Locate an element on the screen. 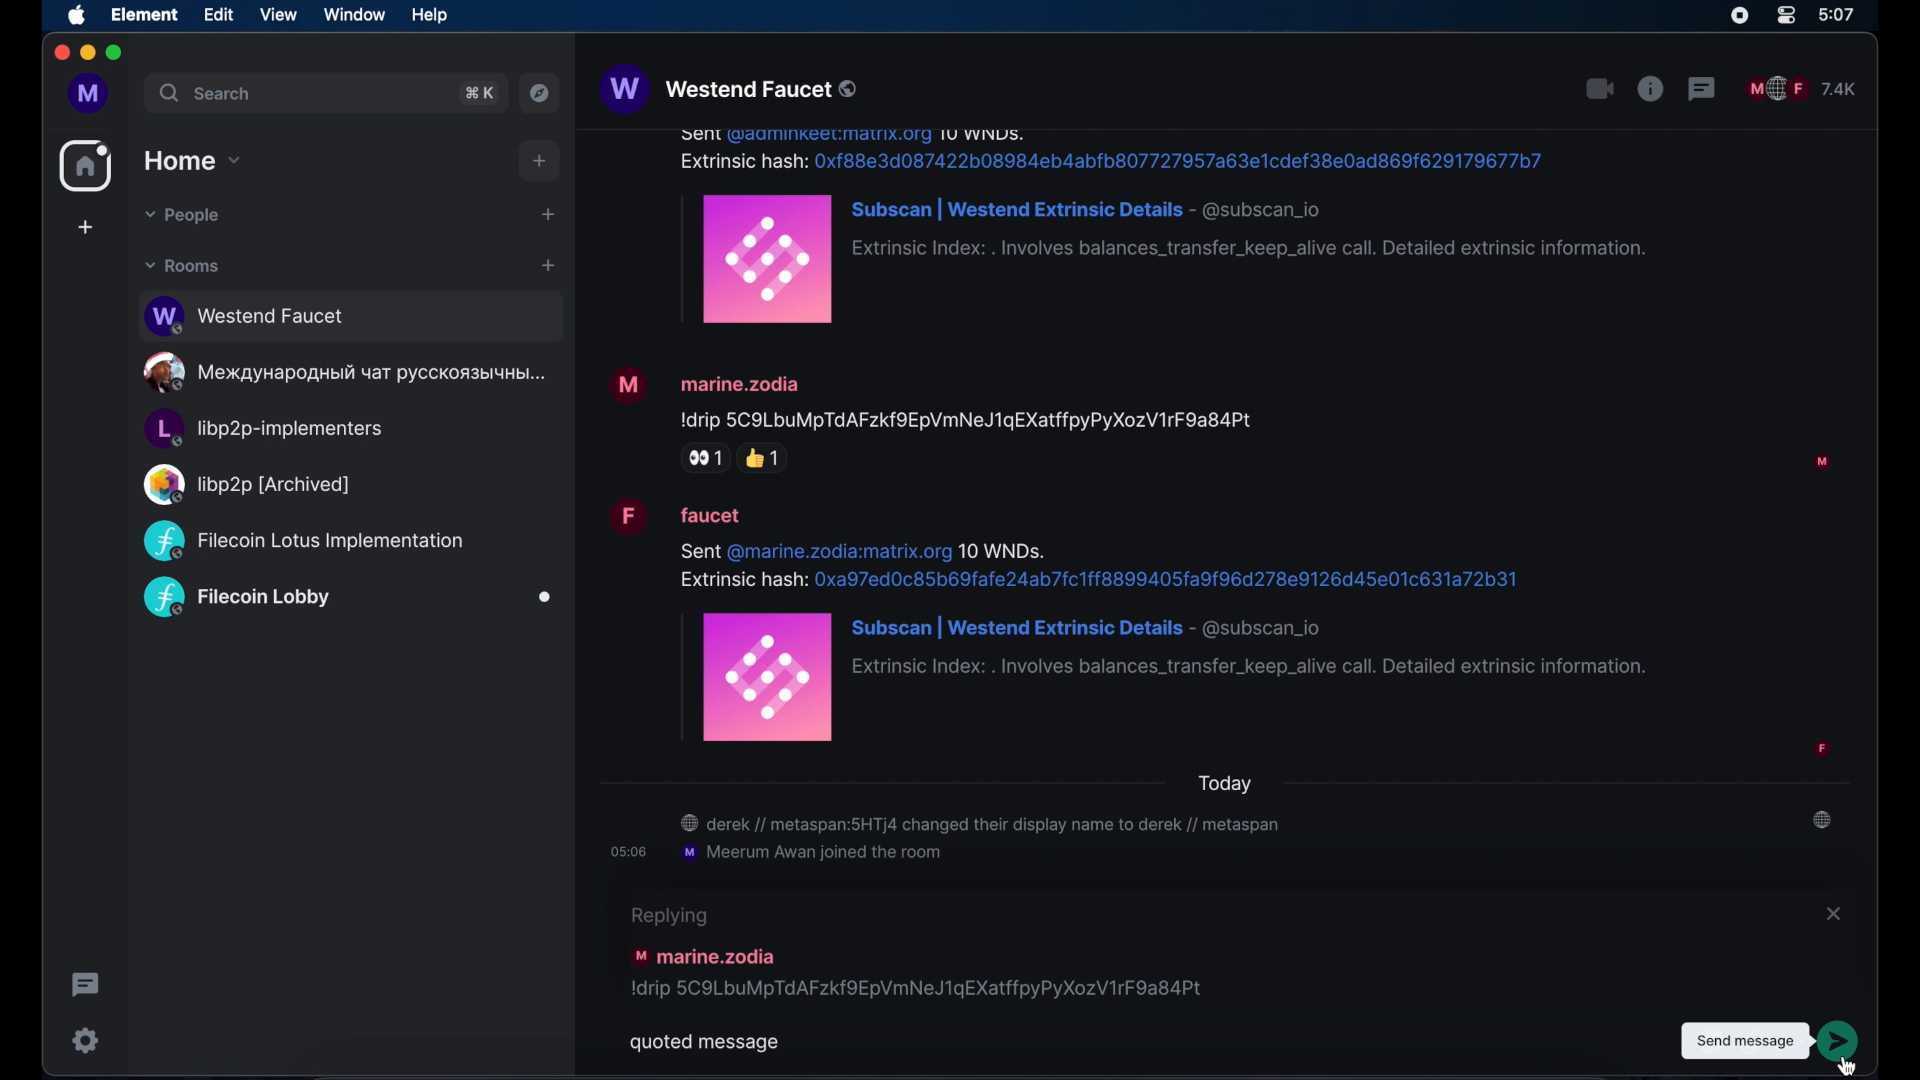 This screenshot has height=1080, width=1920. help is located at coordinates (429, 15).